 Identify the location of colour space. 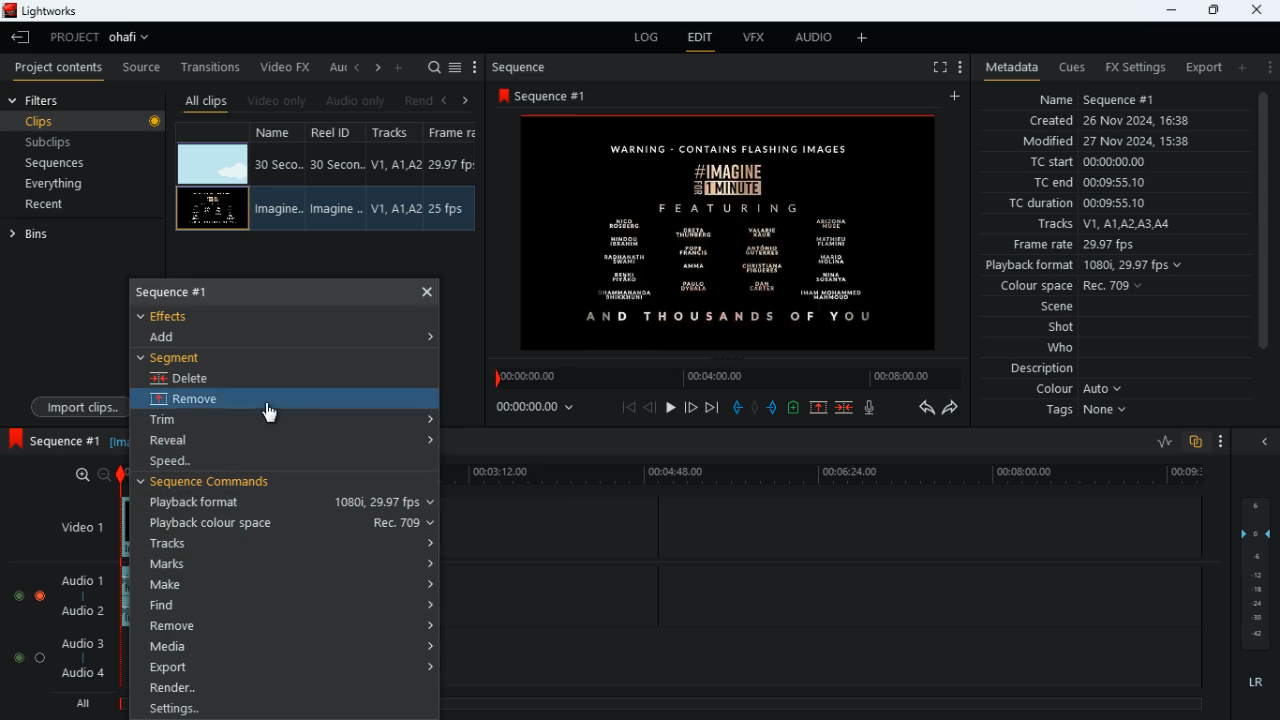
(1073, 286).